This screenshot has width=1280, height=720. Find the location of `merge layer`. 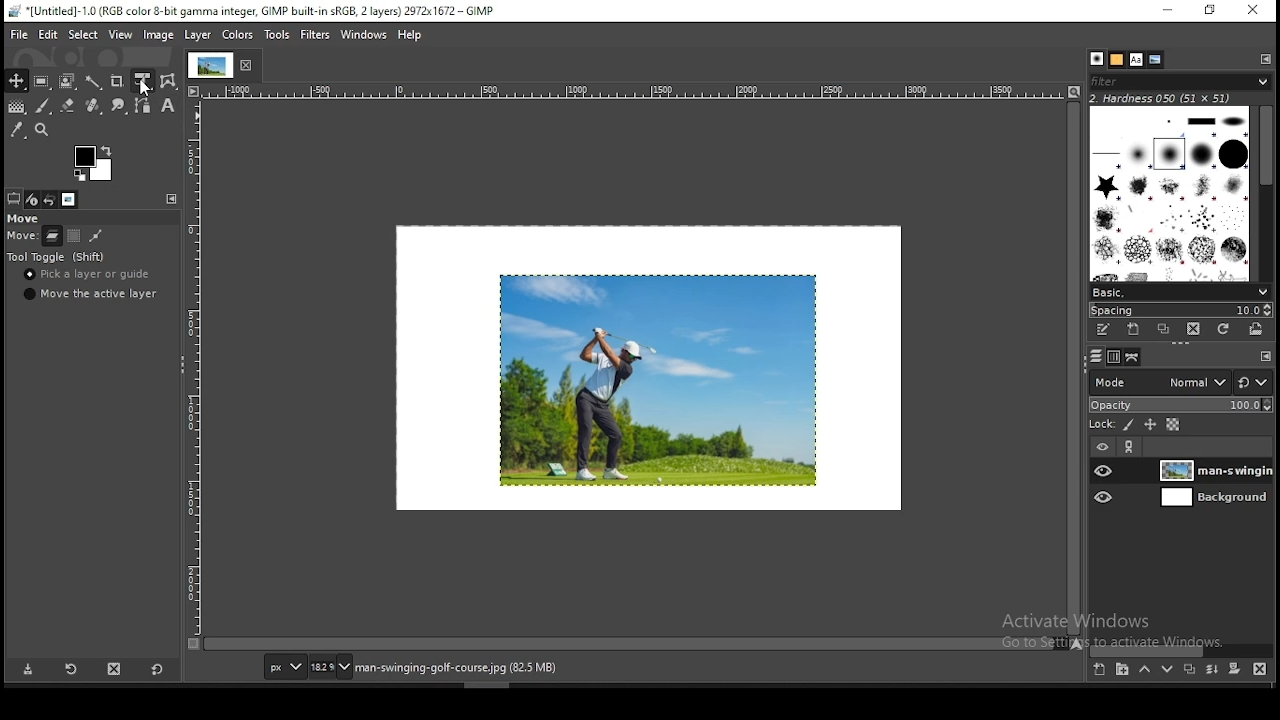

merge layer is located at coordinates (1212, 667).